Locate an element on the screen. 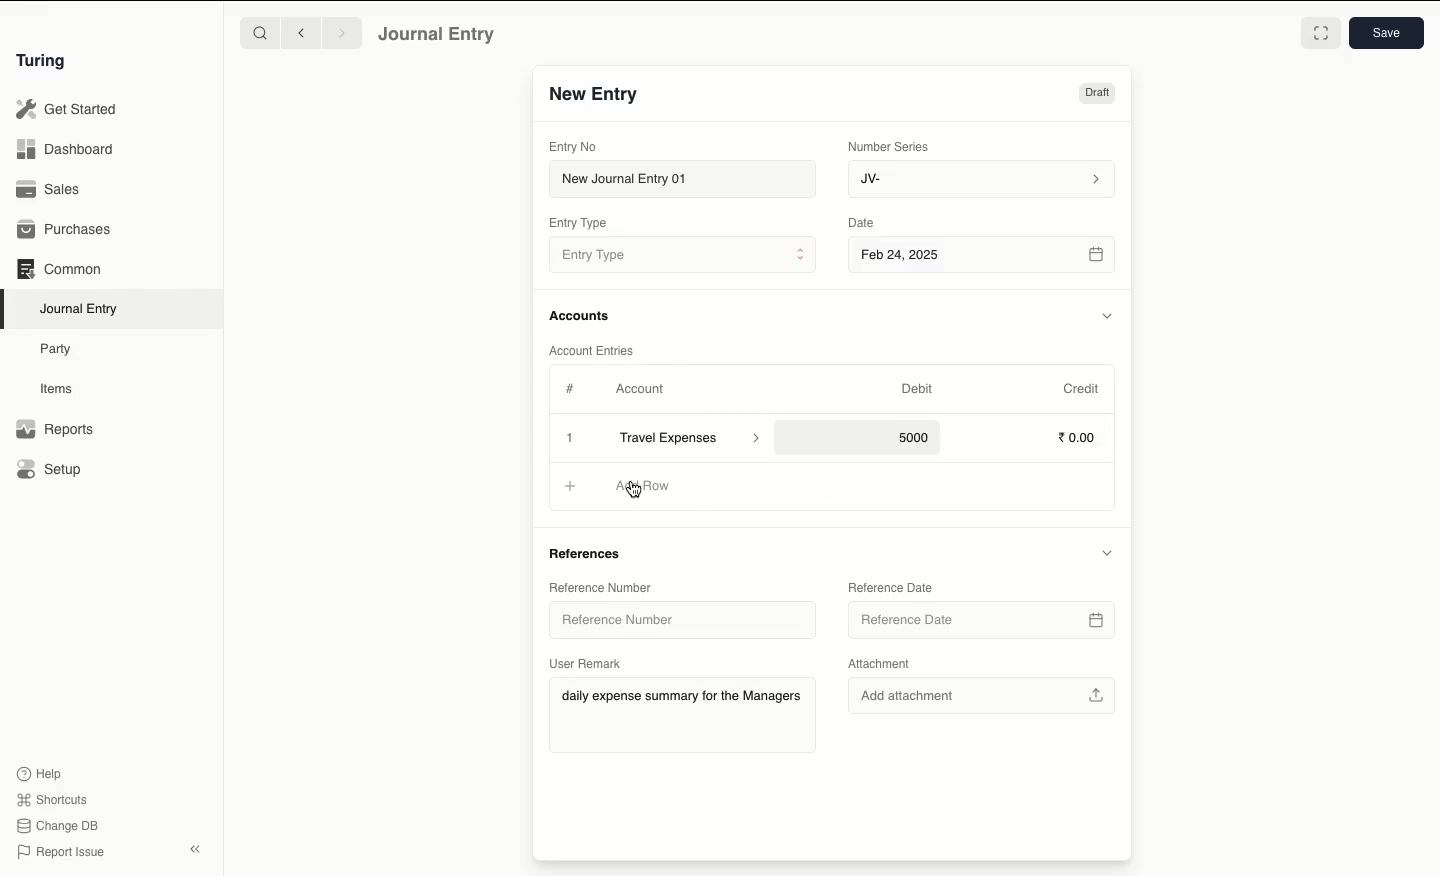  Party is located at coordinates (61, 350).